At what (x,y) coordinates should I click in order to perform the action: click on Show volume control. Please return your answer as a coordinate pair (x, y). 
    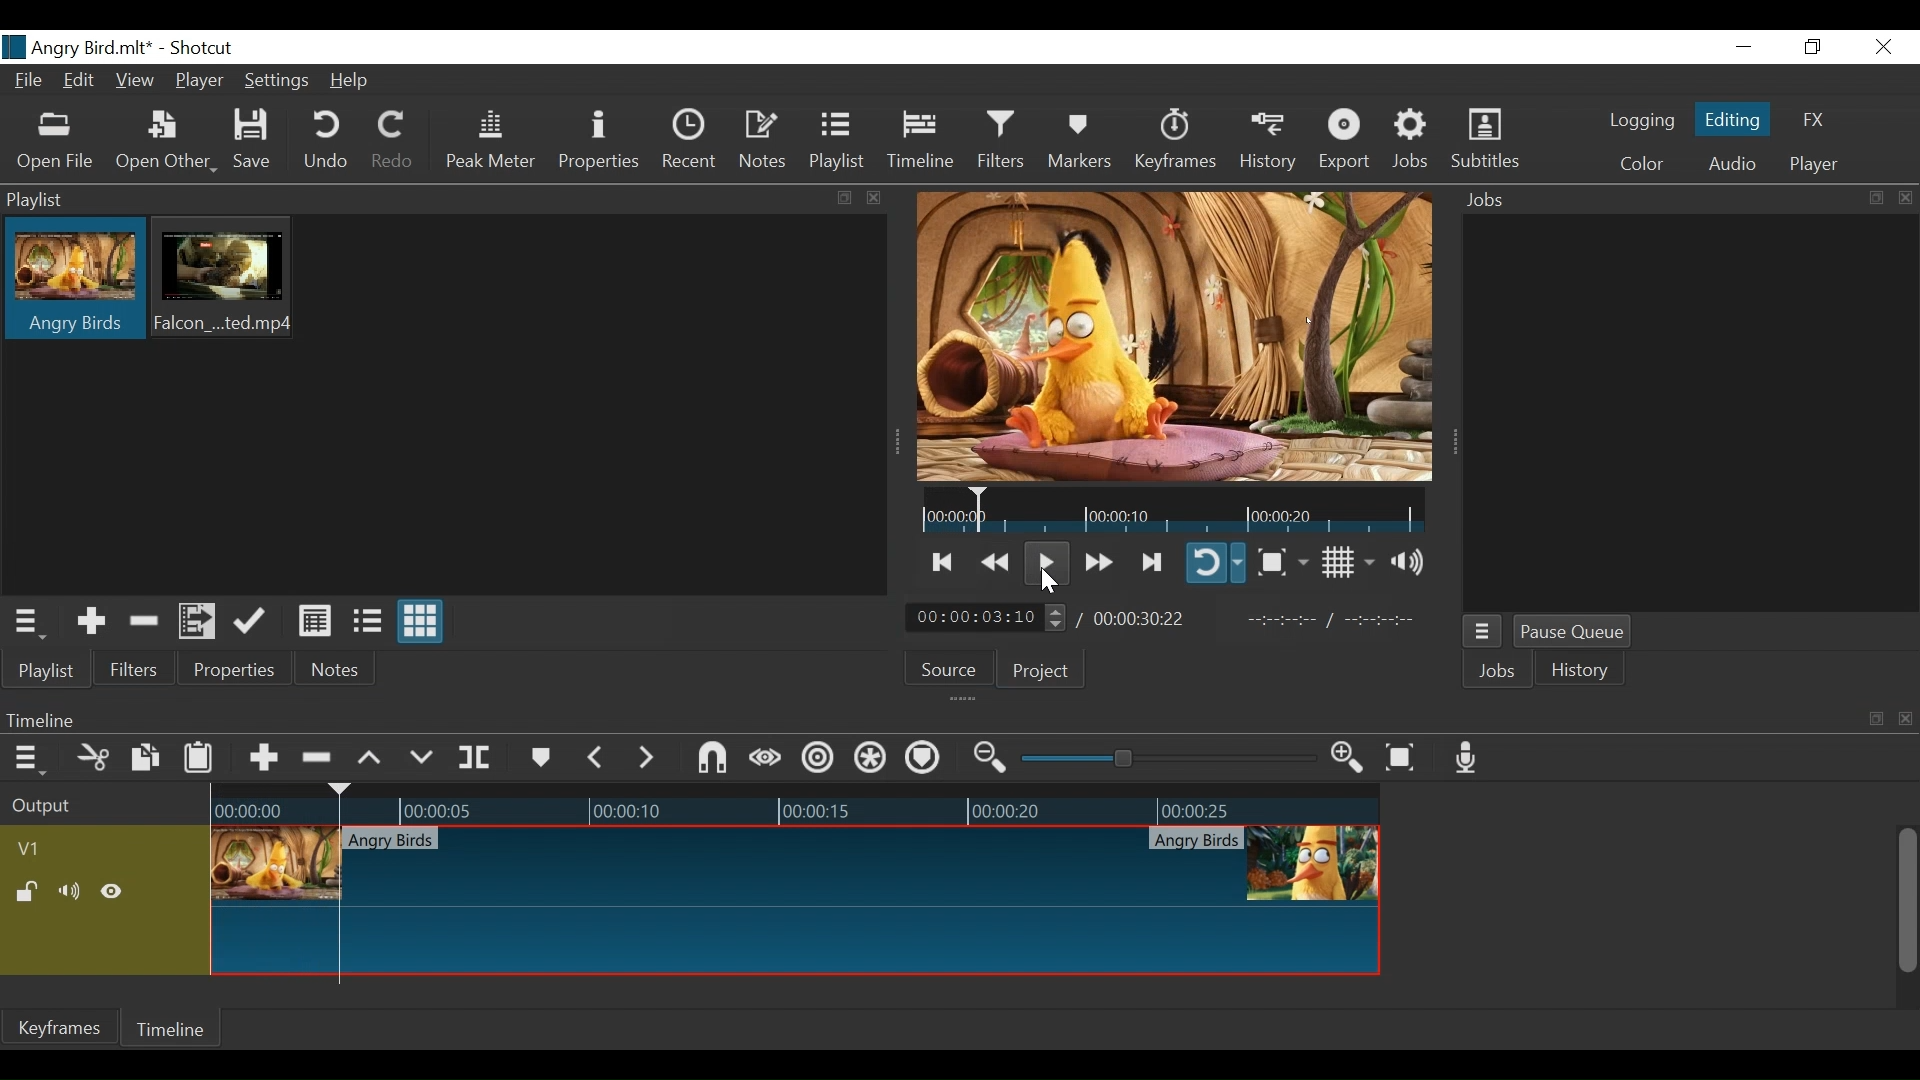
    Looking at the image, I should click on (1411, 563).